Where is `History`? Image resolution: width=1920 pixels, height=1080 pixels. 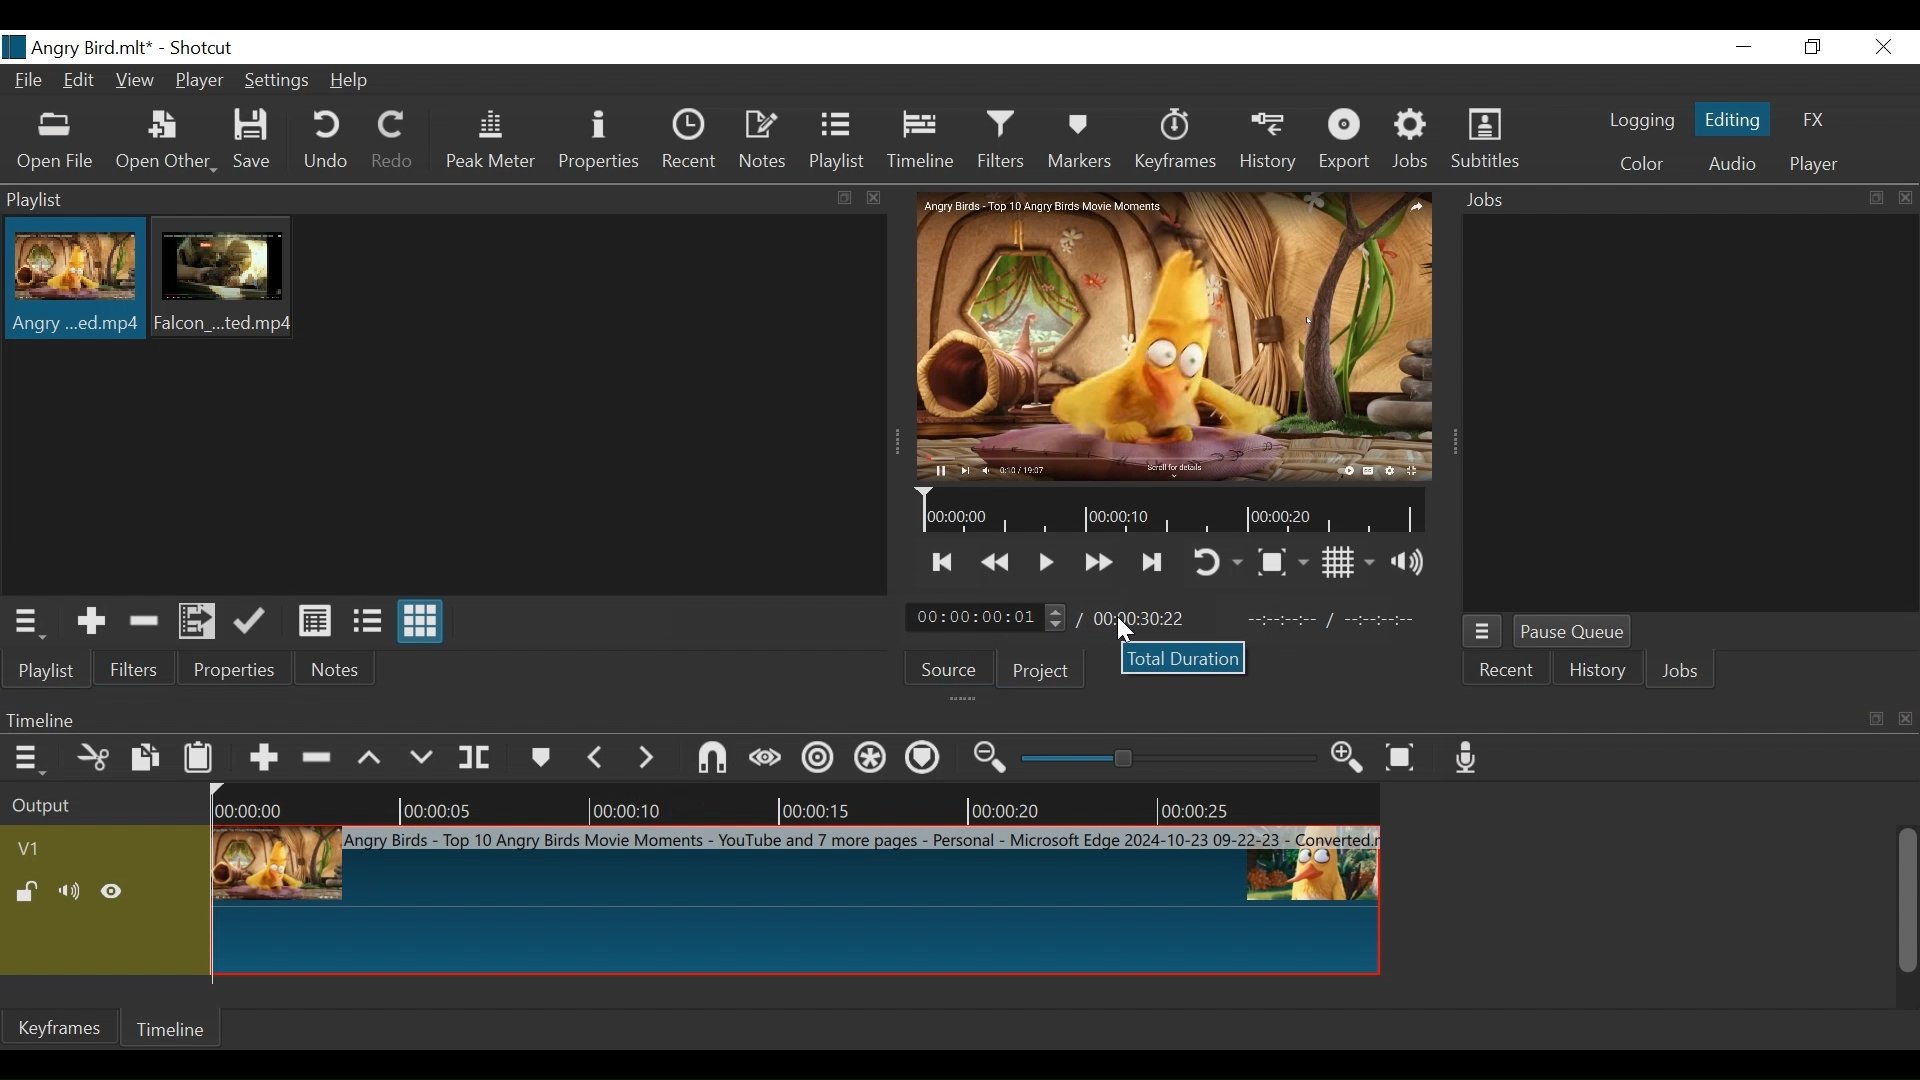 History is located at coordinates (1273, 141).